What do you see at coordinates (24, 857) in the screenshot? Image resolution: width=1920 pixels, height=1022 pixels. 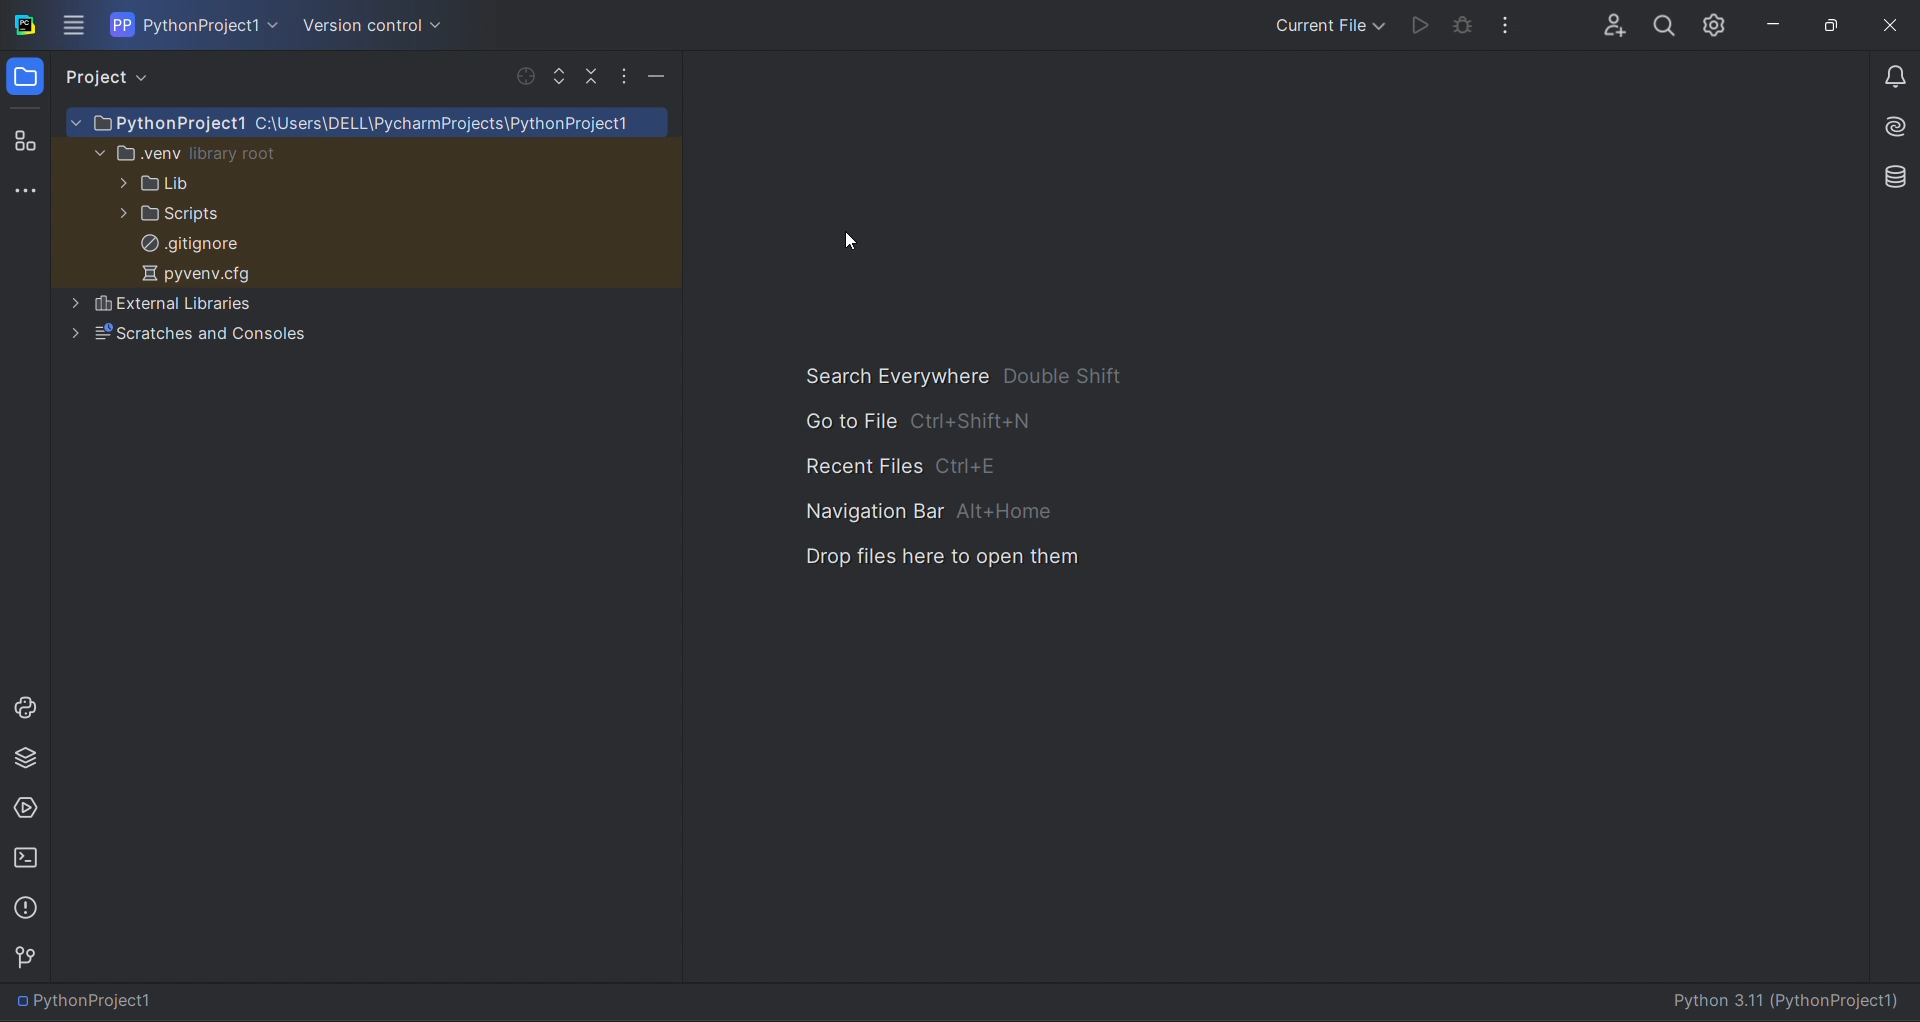 I see `terminal` at bounding box center [24, 857].